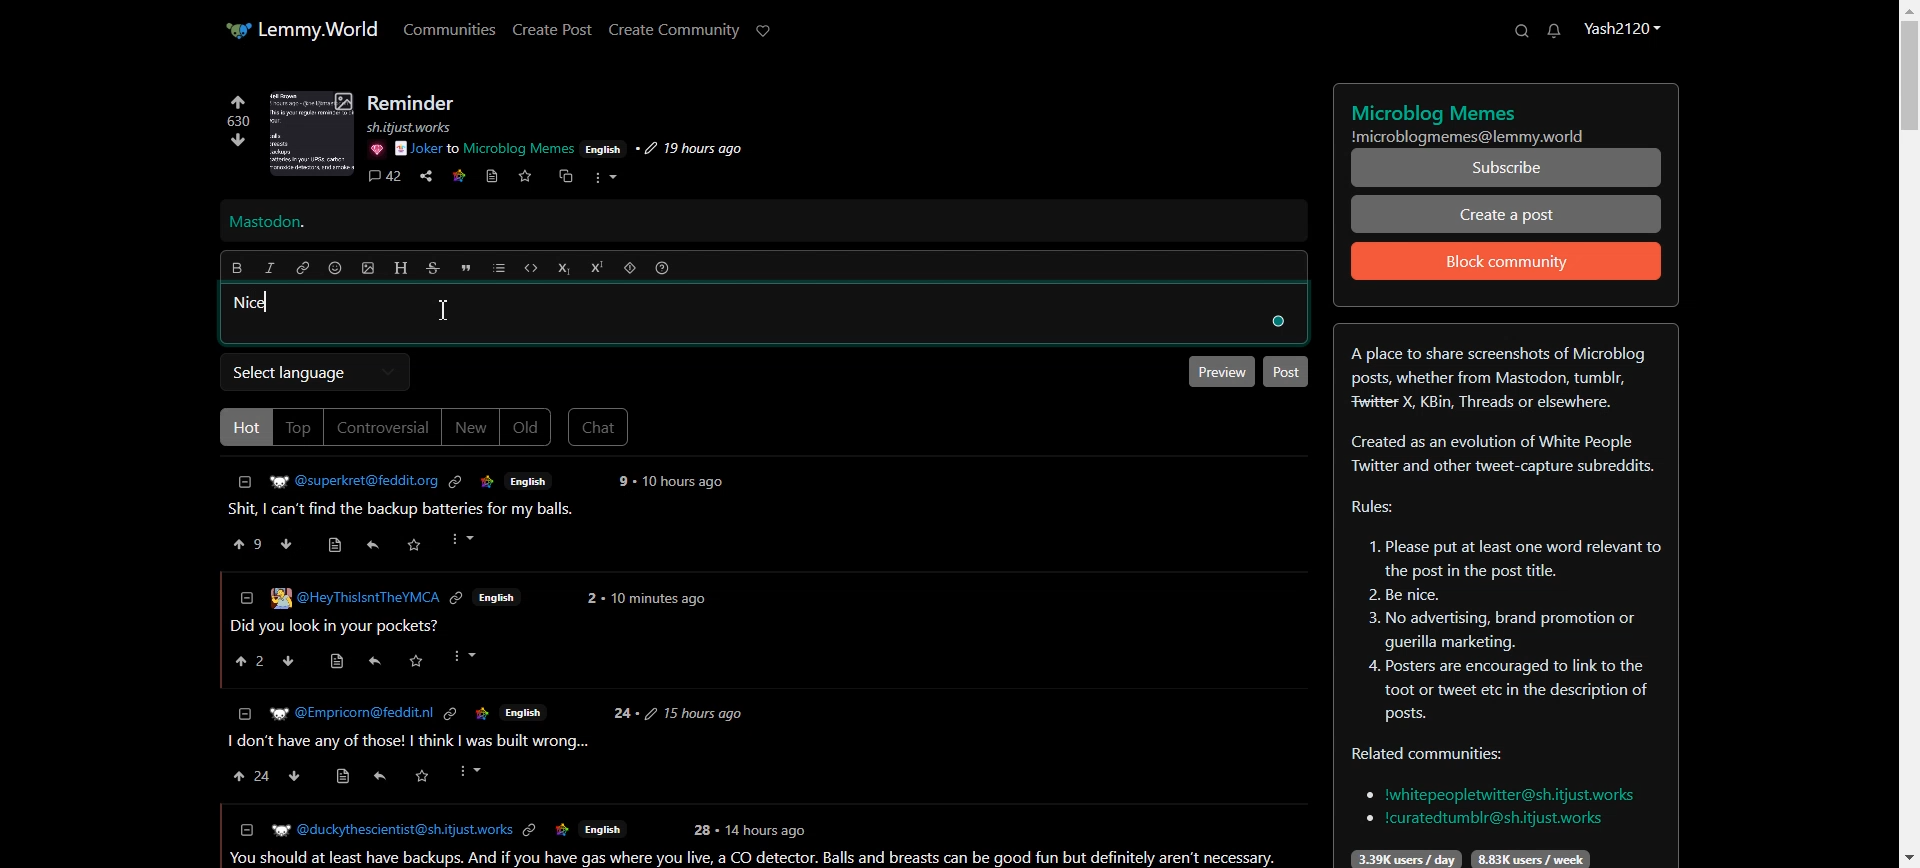 The image size is (1920, 868). Describe the element at coordinates (347, 478) in the screenshot. I see `superkret@feddit.org` at that location.